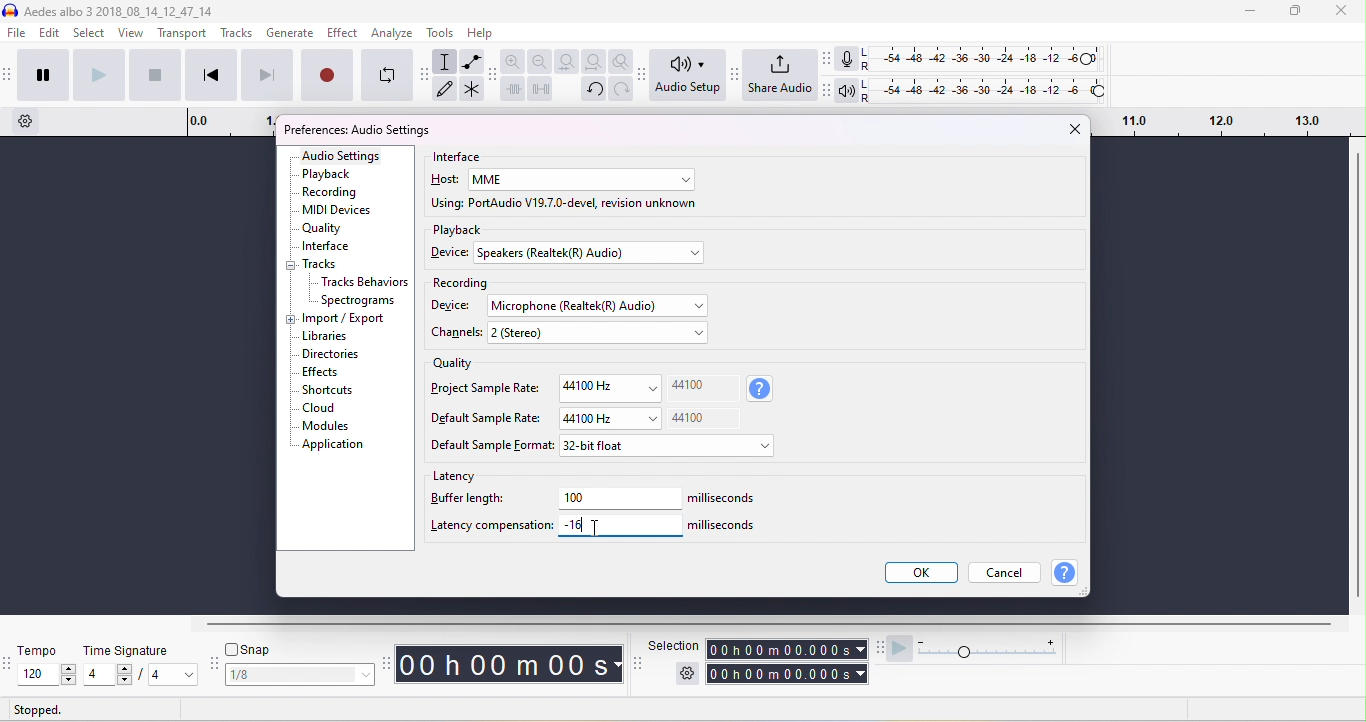 The image size is (1366, 722). What do you see at coordinates (1357, 378) in the screenshot?
I see `vertical scroll bar` at bounding box center [1357, 378].